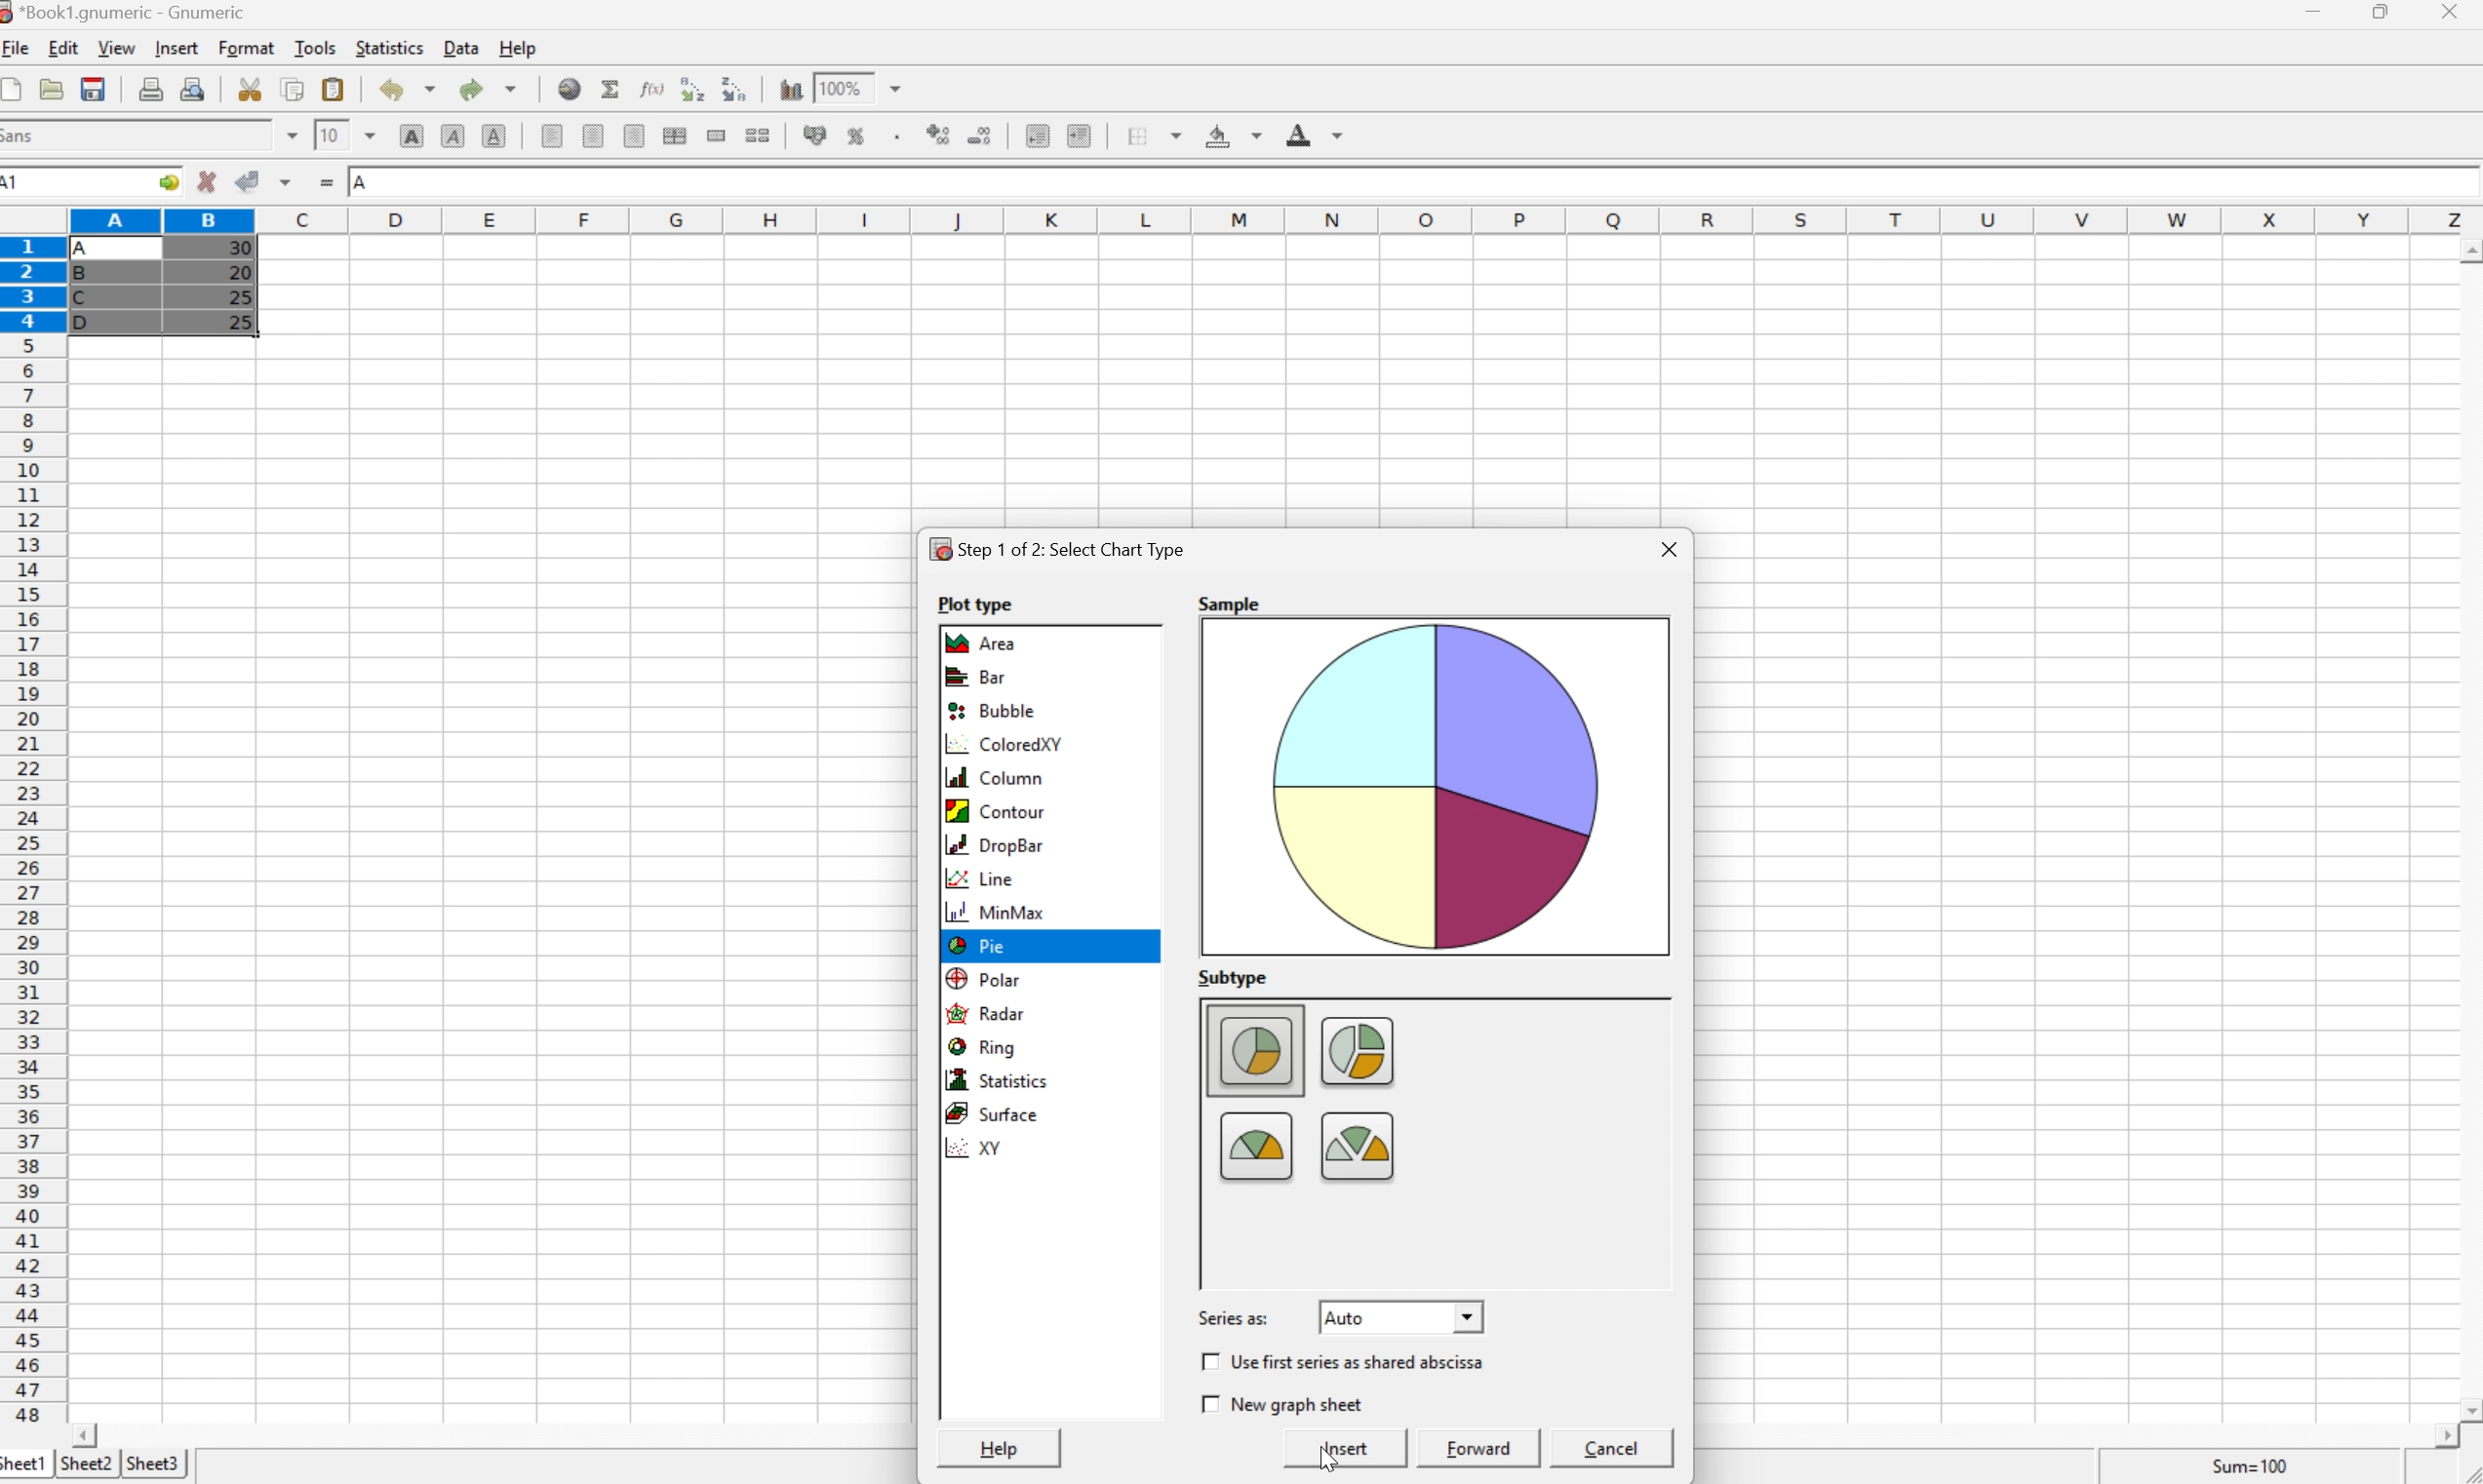 This screenshot has height=1484, width=2483. Describe the element at coordinates (1661, 1009) in the screenshot. I see `Drop Down` at that location.